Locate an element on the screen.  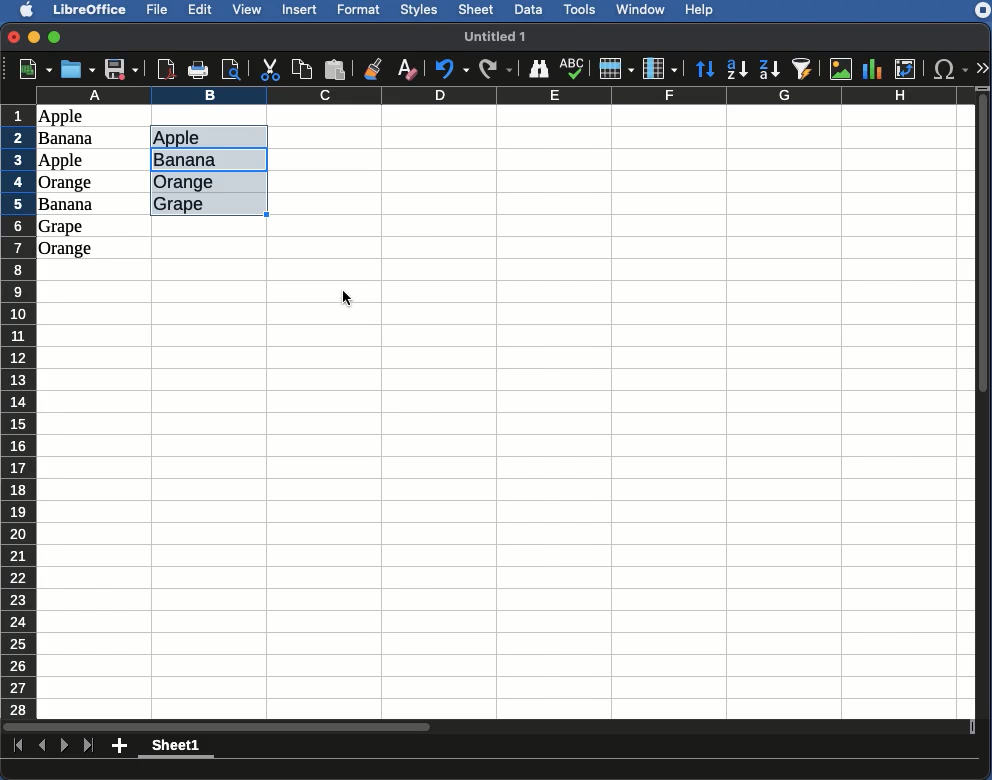
Paste is located at coordinates (342, 69).